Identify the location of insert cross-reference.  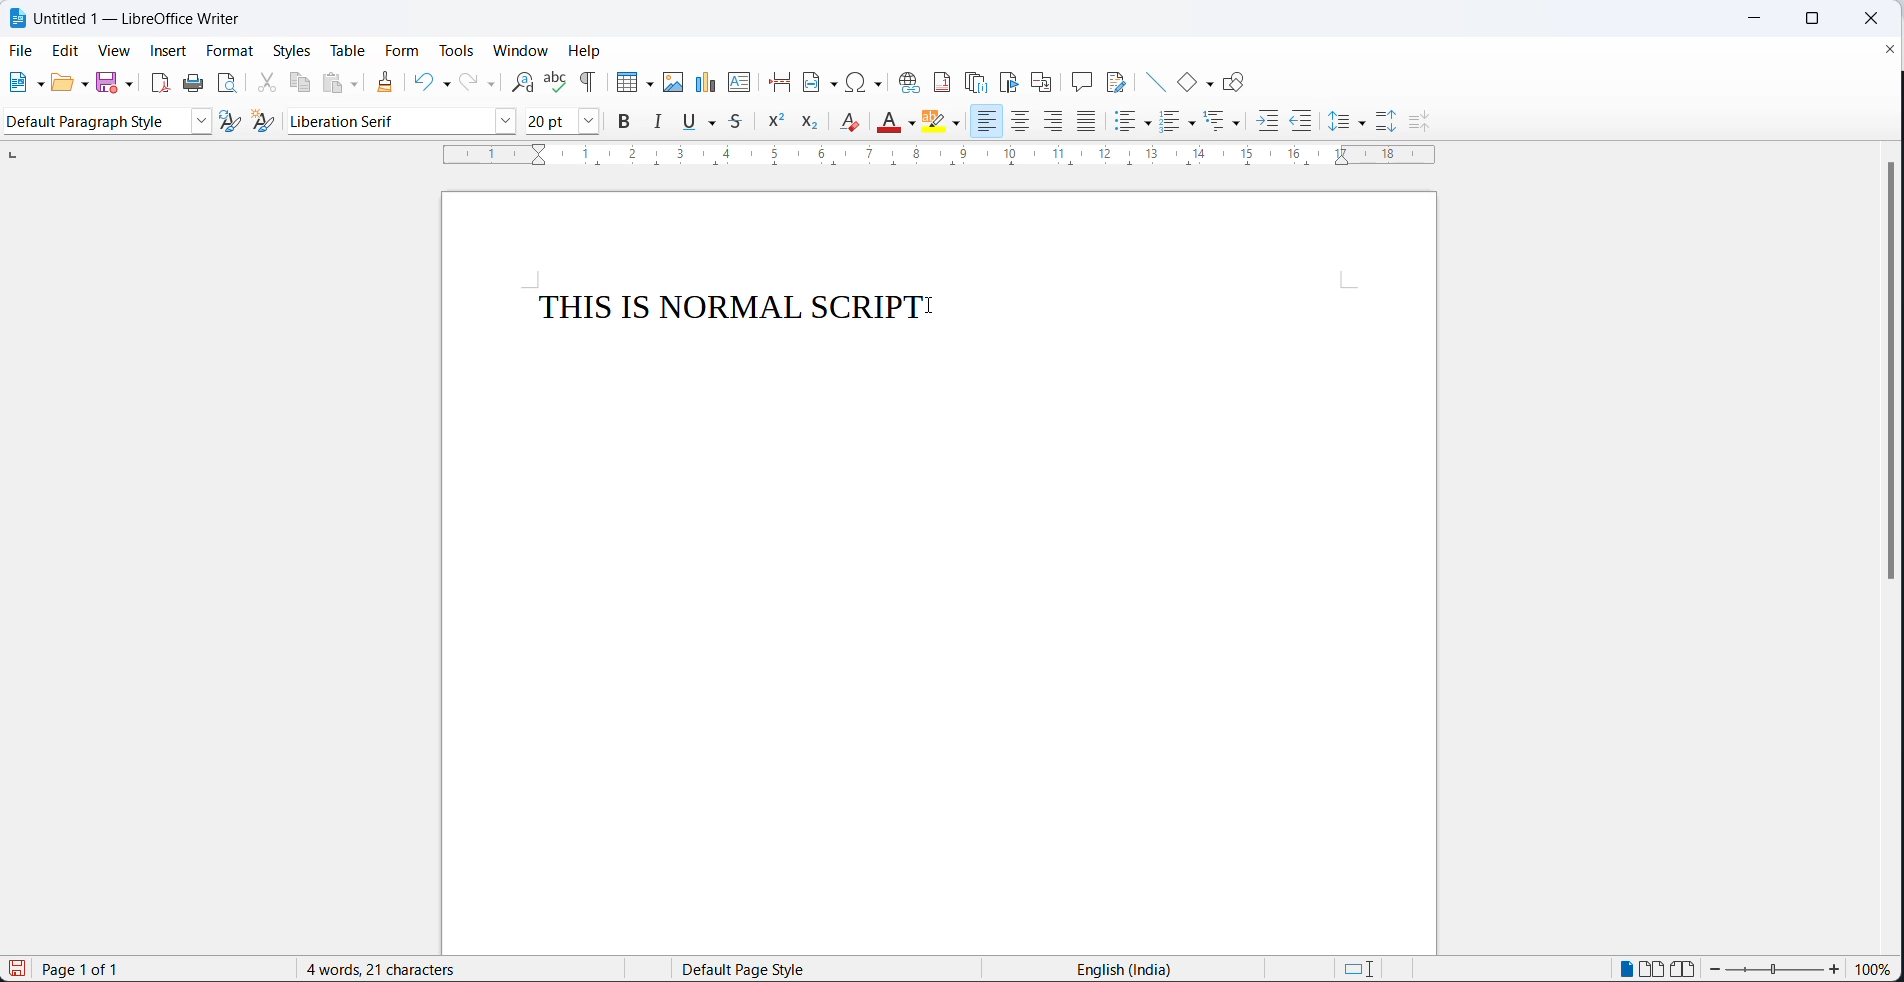
(1042, 79).